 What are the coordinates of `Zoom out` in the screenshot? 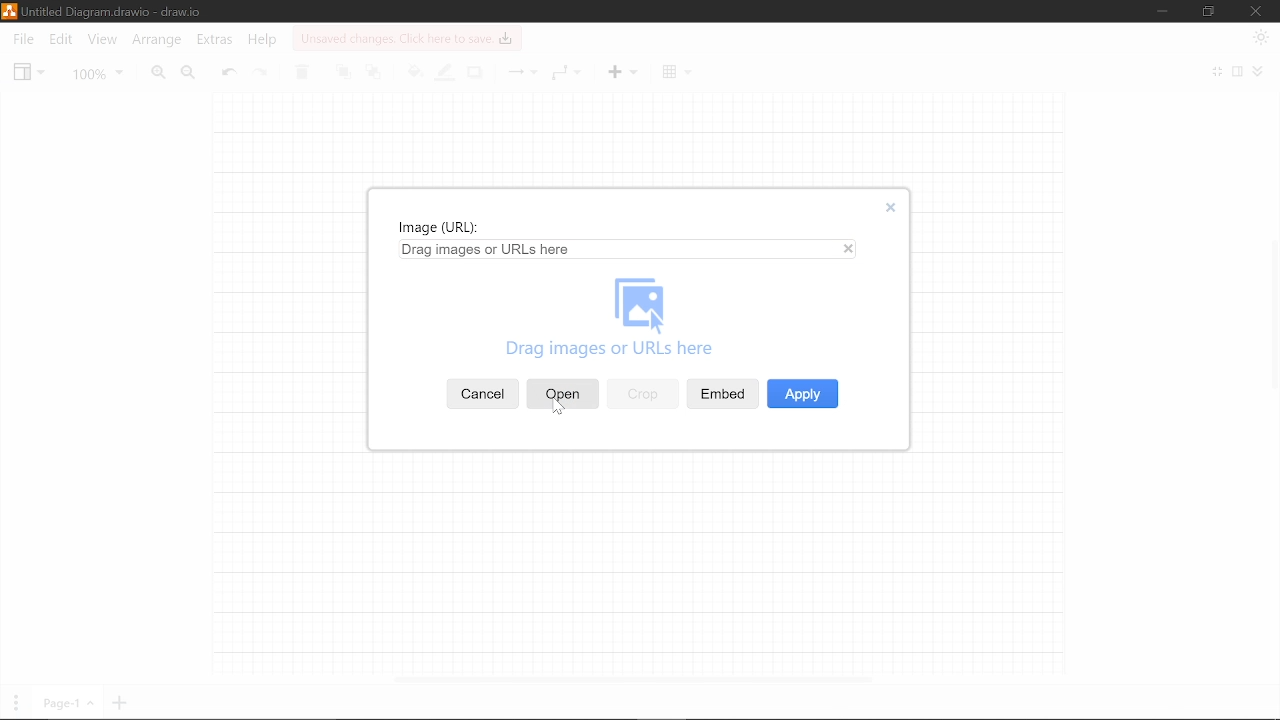 It's located at (190, 73).